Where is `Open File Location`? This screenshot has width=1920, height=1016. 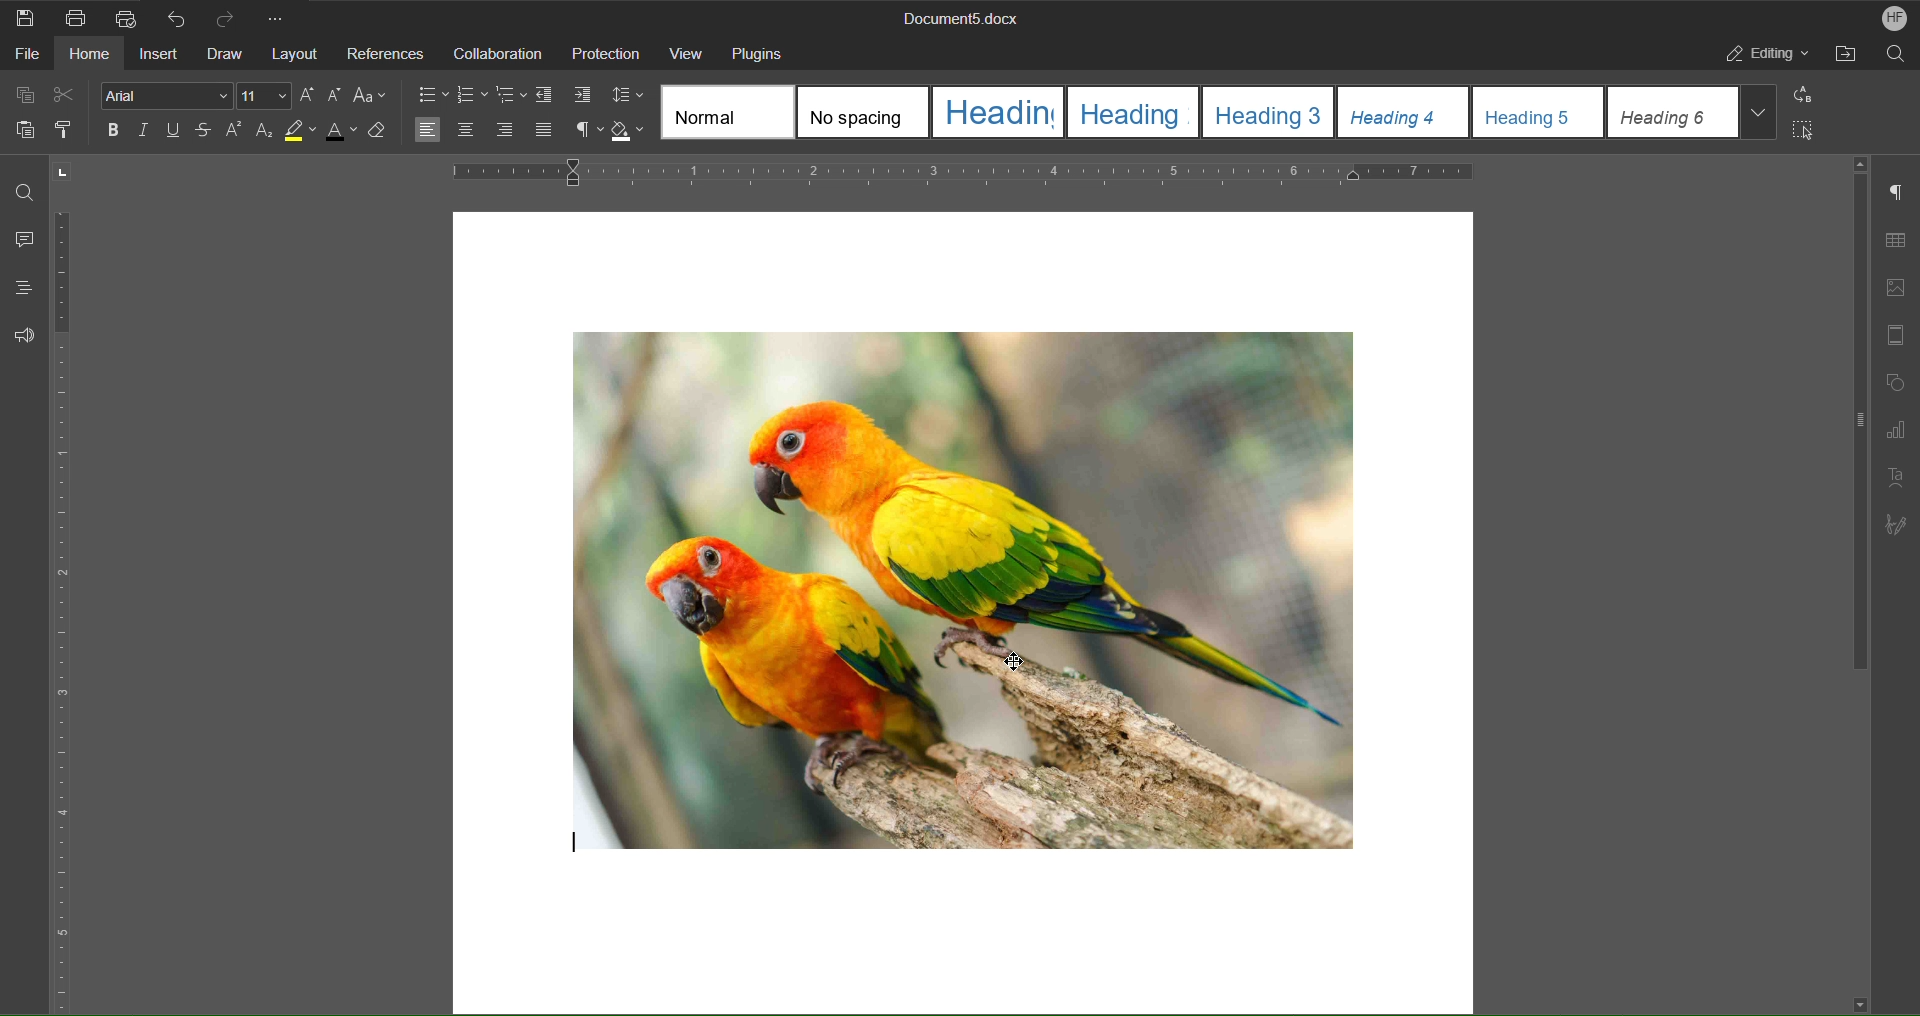 Open File Location is located at coordinates (1849, 57).